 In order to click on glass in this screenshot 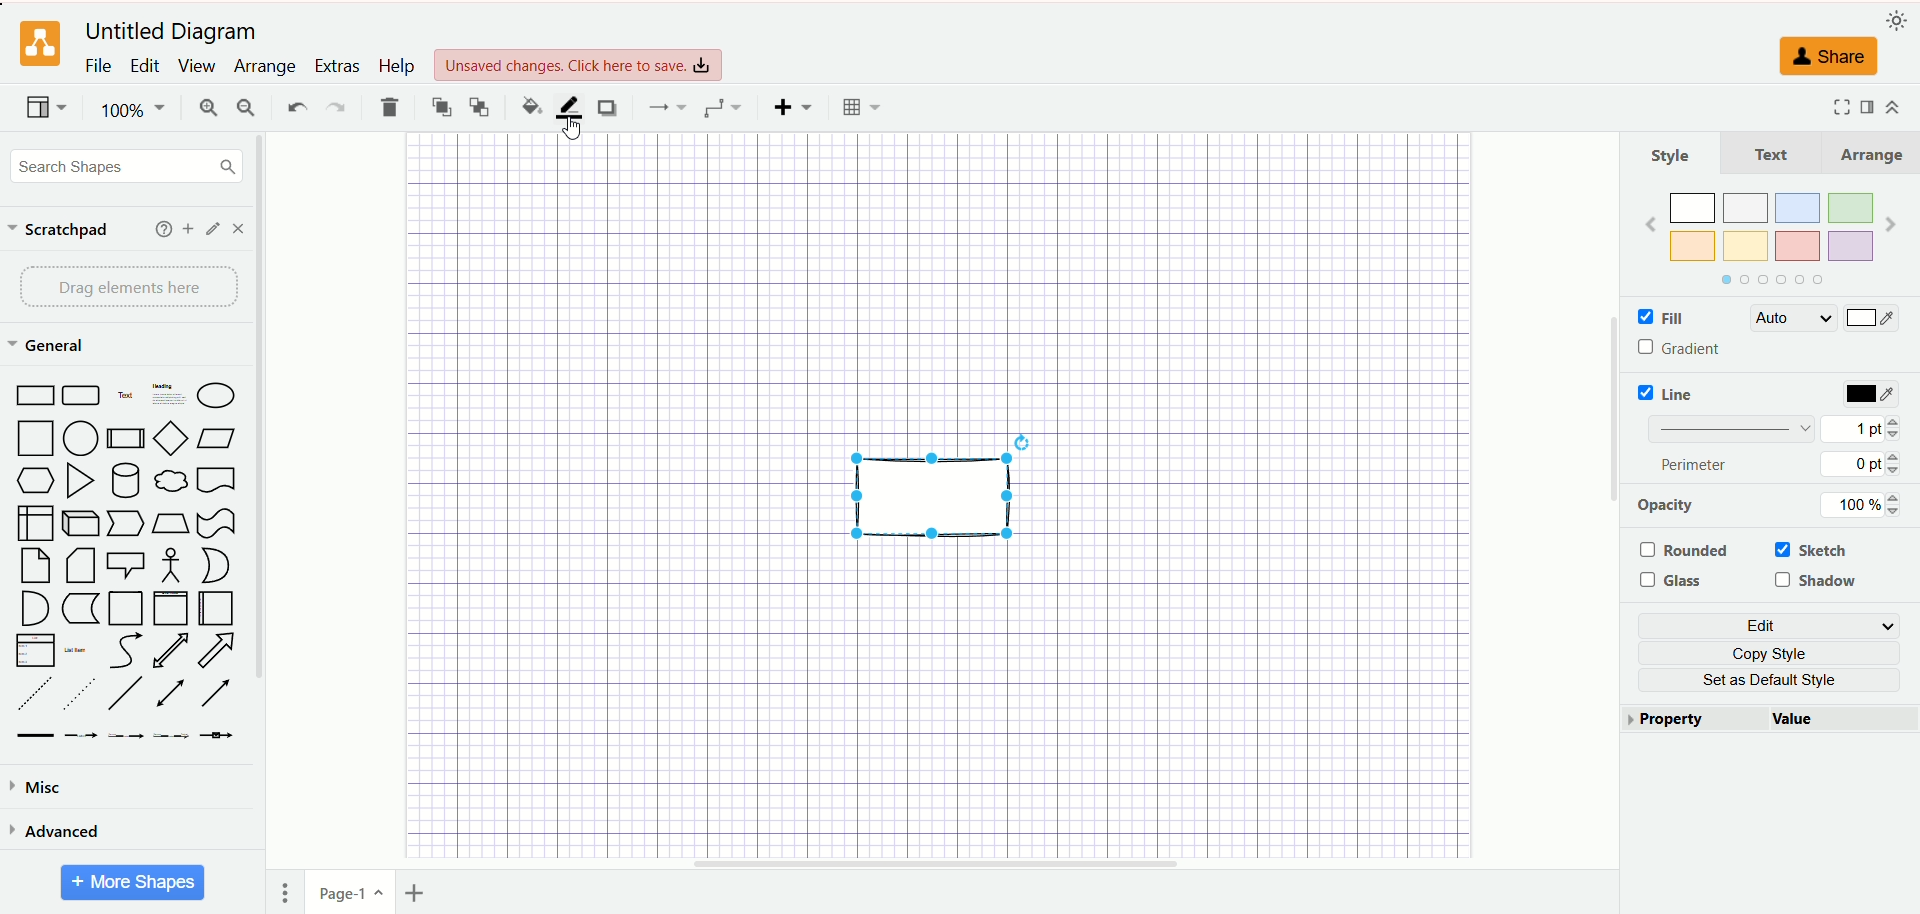, I will do `click(1669, 580)`.